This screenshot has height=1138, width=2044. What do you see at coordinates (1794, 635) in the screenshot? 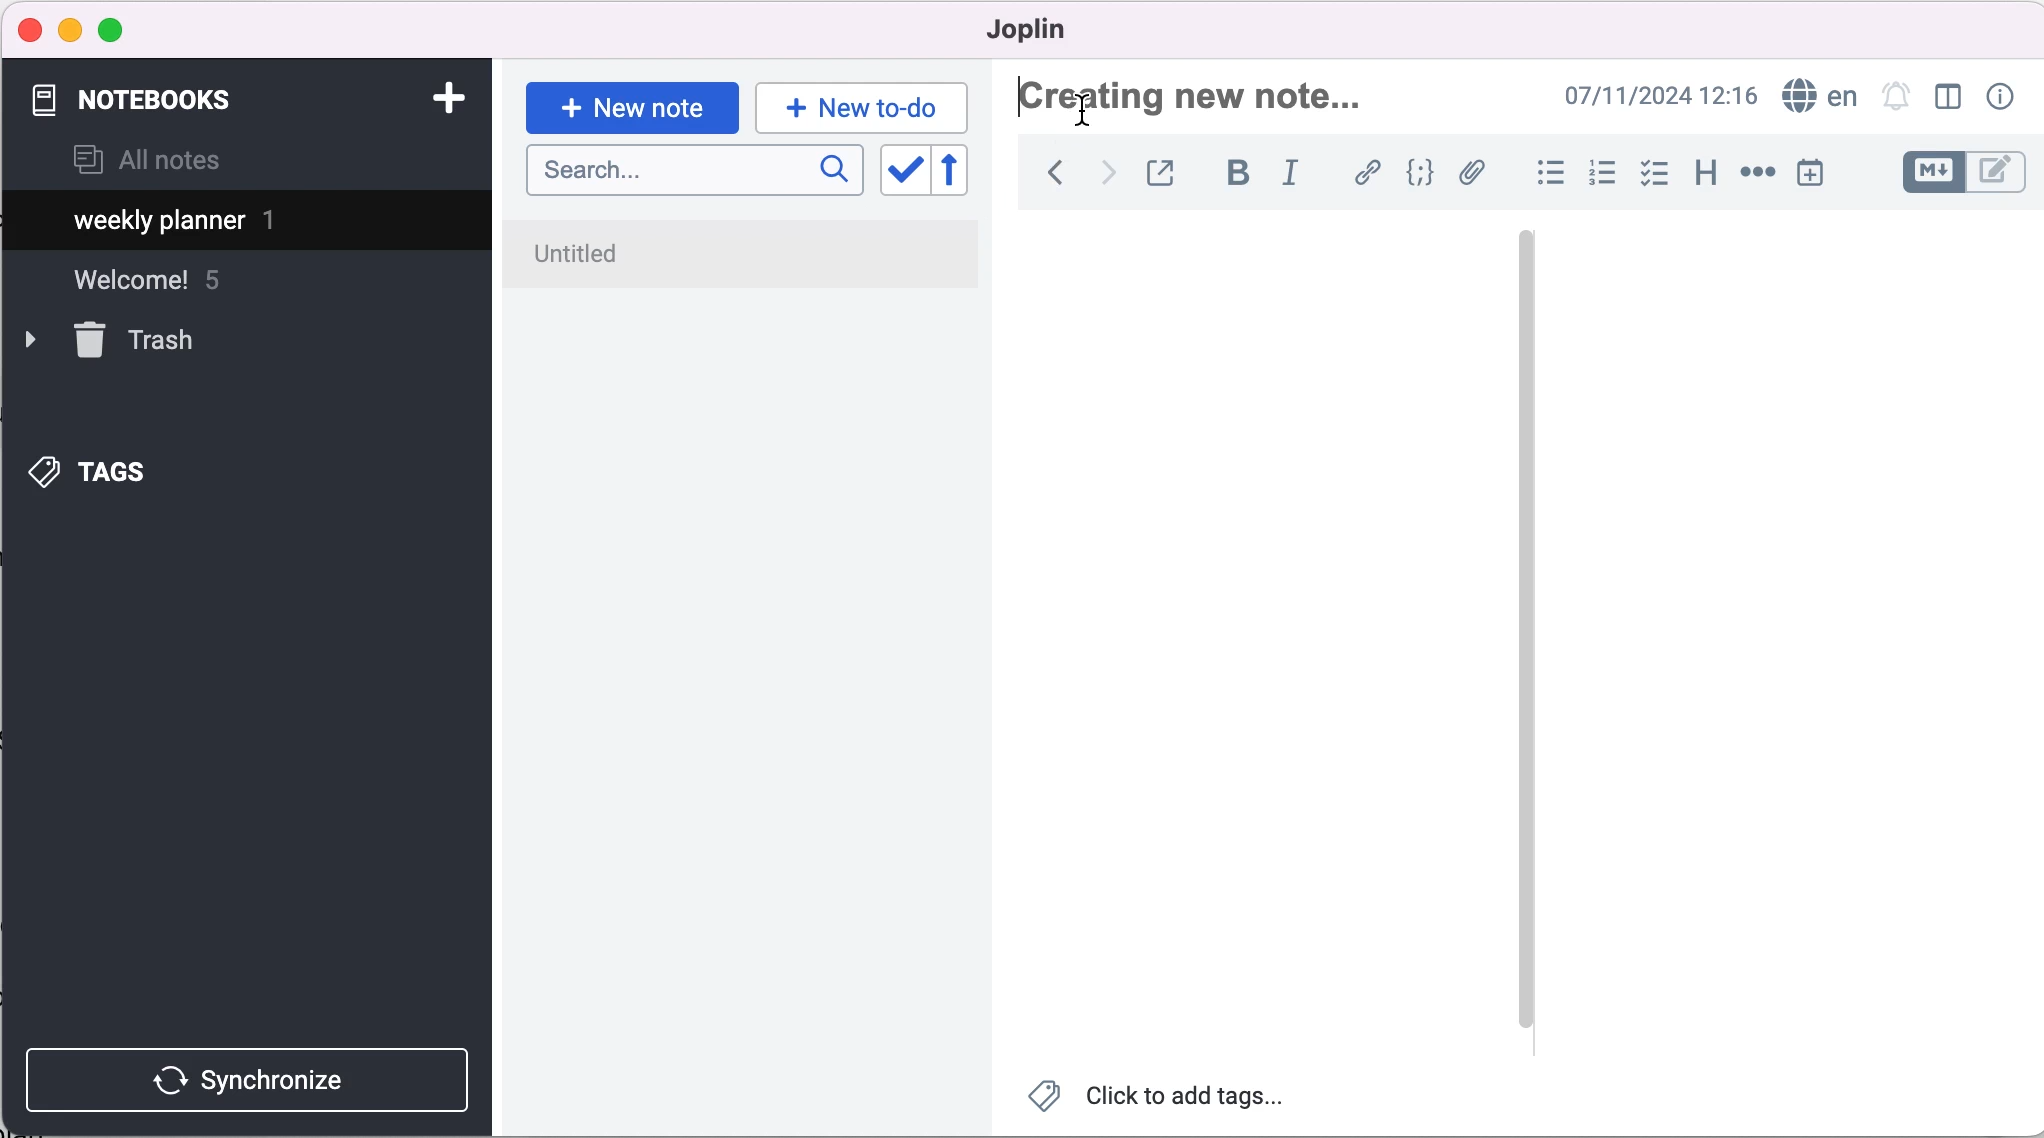
I see `blank canvas` at bounding box center [1794, 635].